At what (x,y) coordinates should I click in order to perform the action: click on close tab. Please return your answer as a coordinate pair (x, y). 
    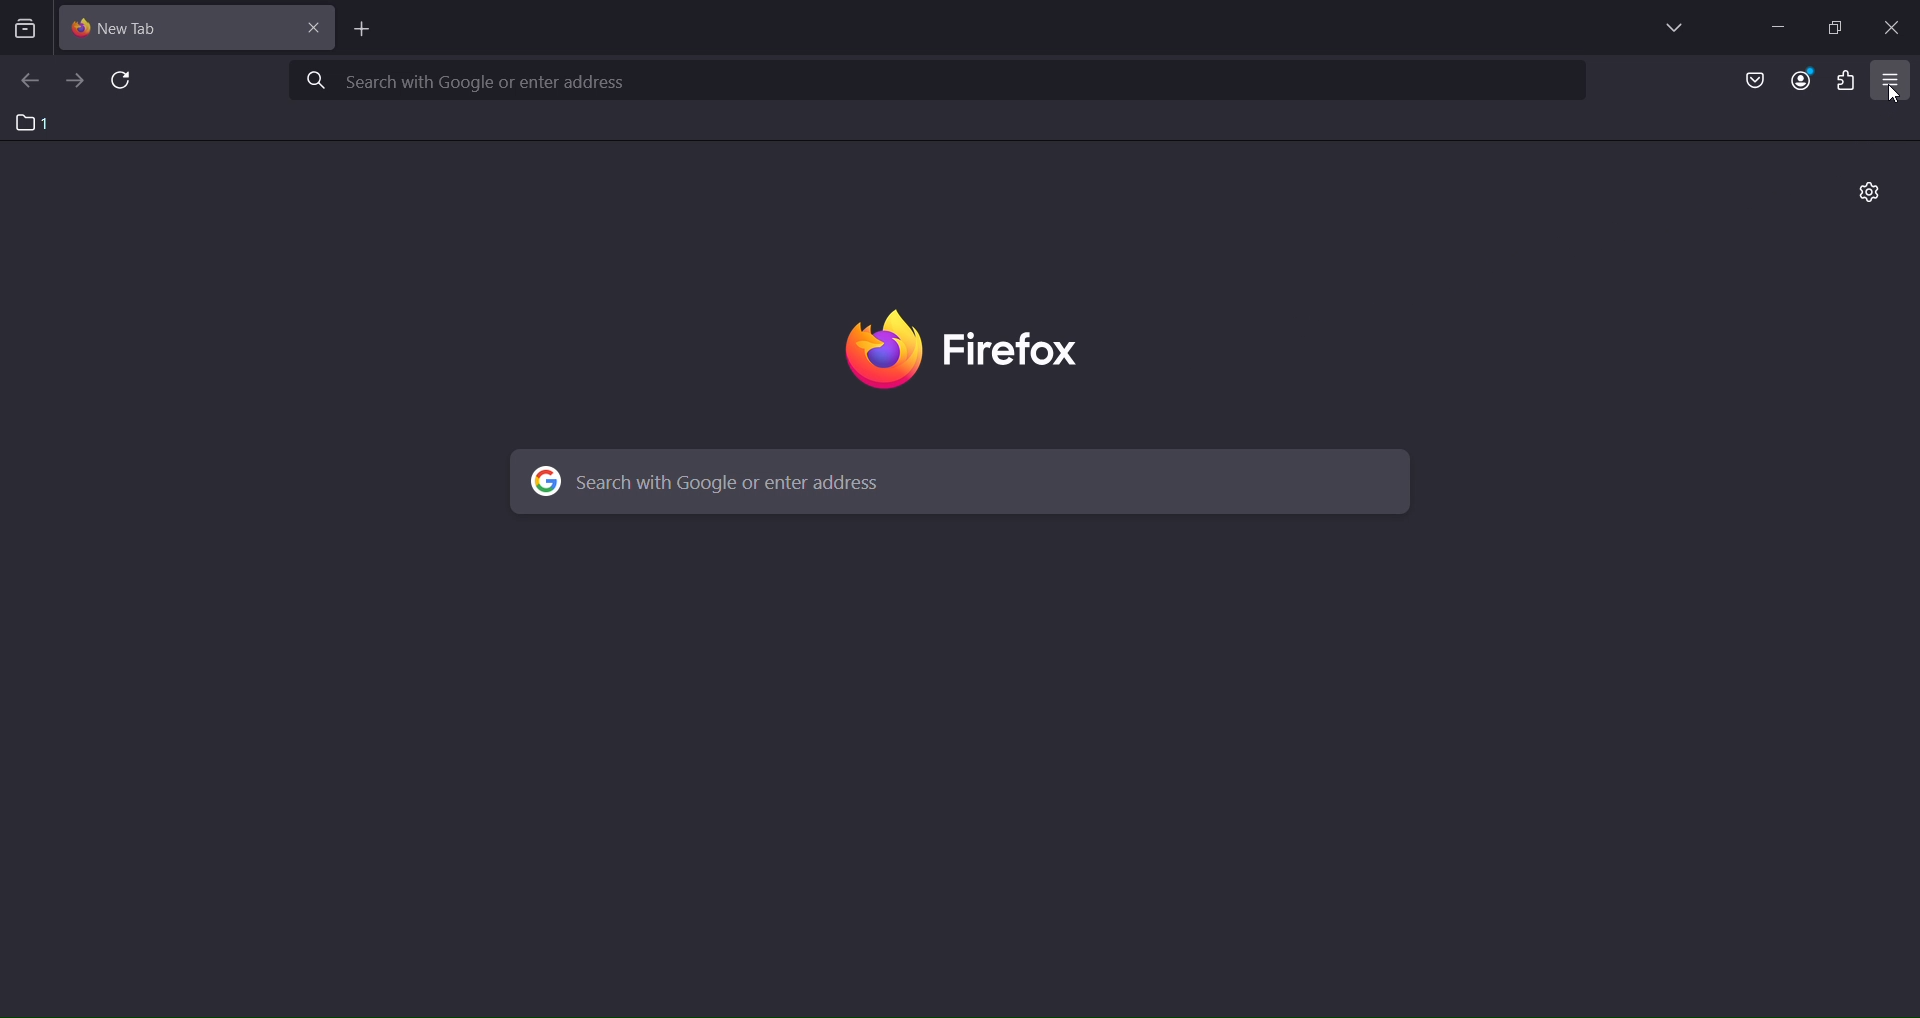
    Looking at the image, I should click on (317, 25).